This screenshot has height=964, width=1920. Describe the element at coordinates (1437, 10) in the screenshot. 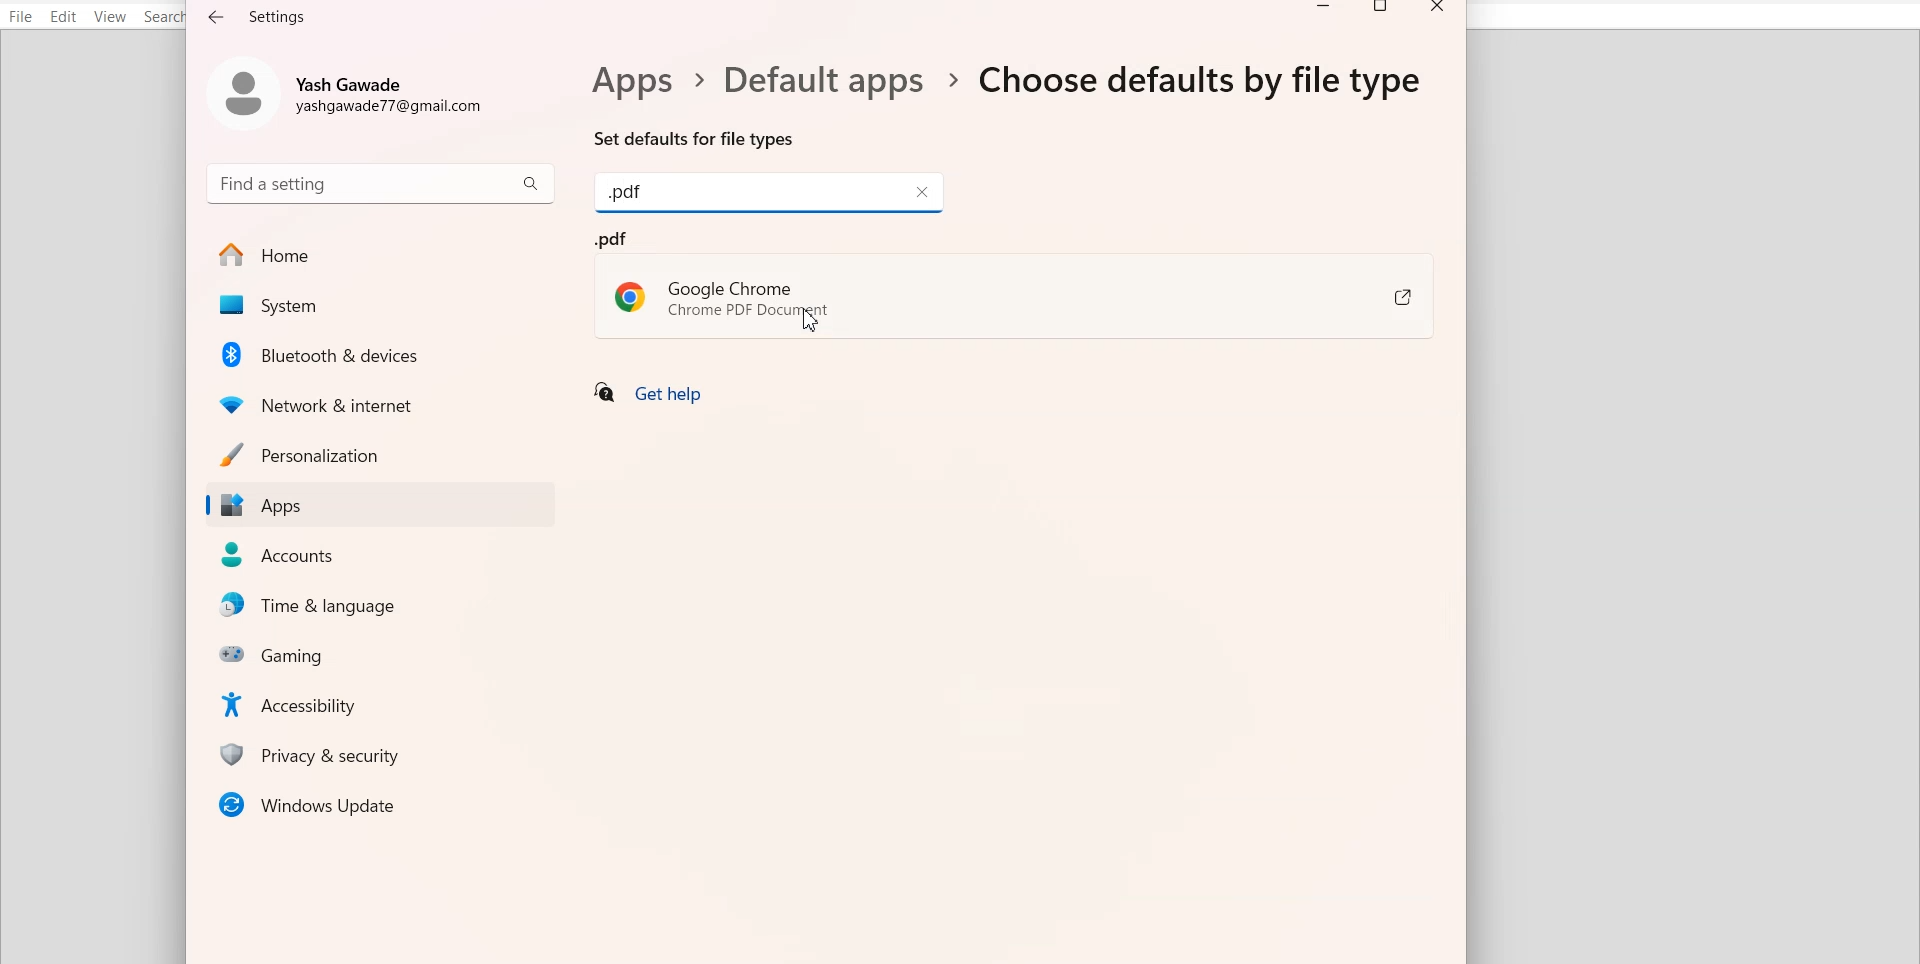

I see `Close` at that location.